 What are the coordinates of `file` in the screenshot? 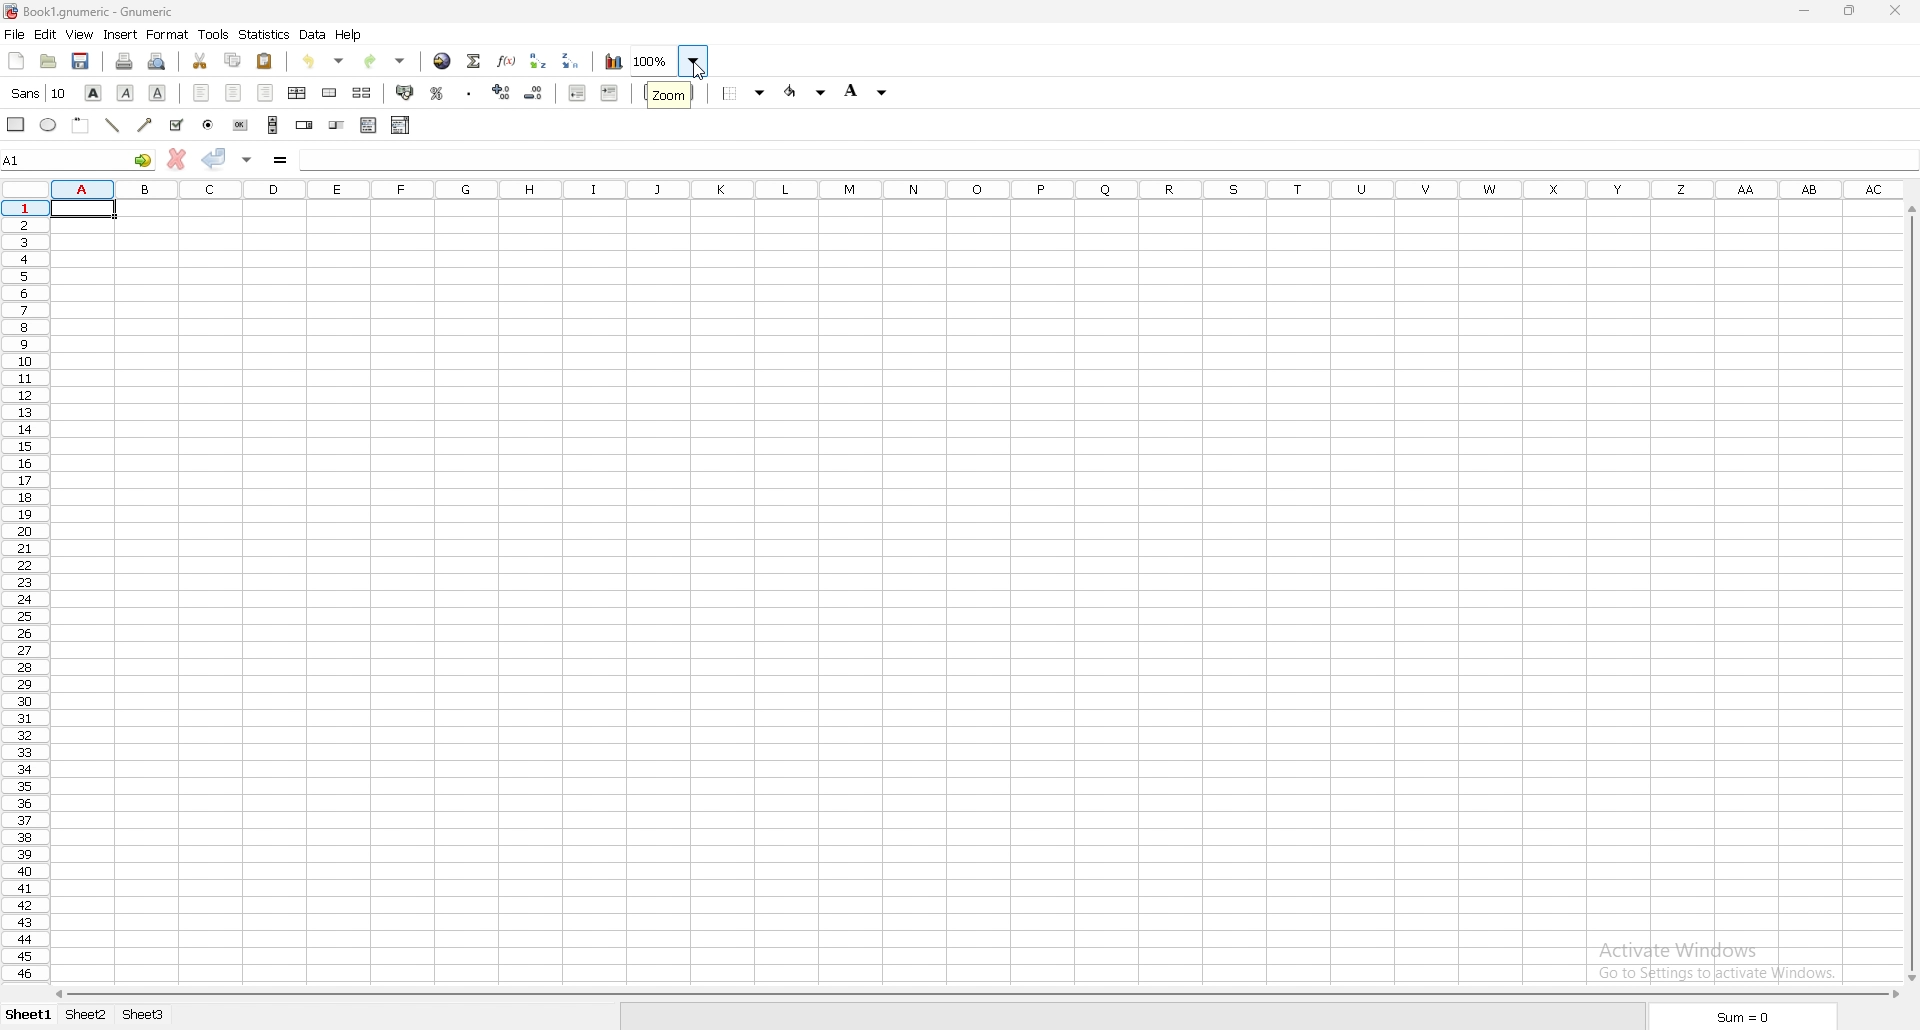 It's located at (16, 34).